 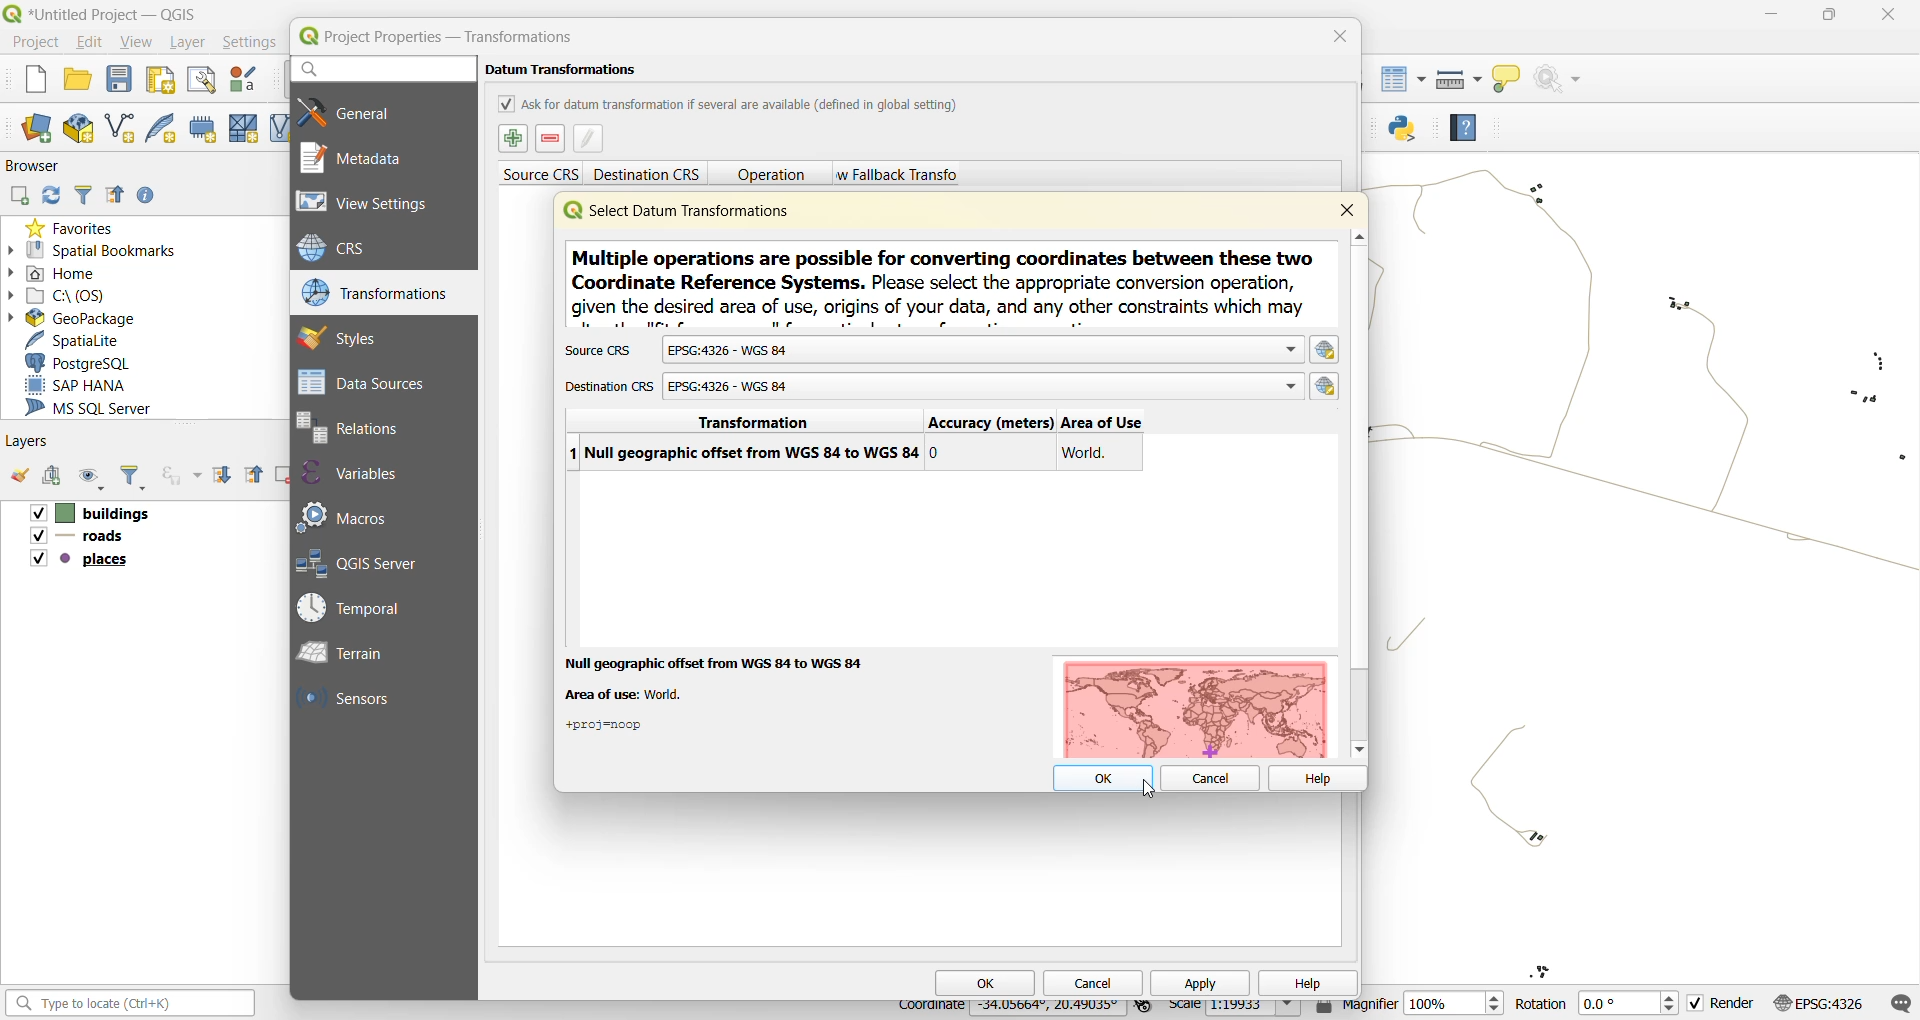 I want to click on close, so click(x=1340, y=211).